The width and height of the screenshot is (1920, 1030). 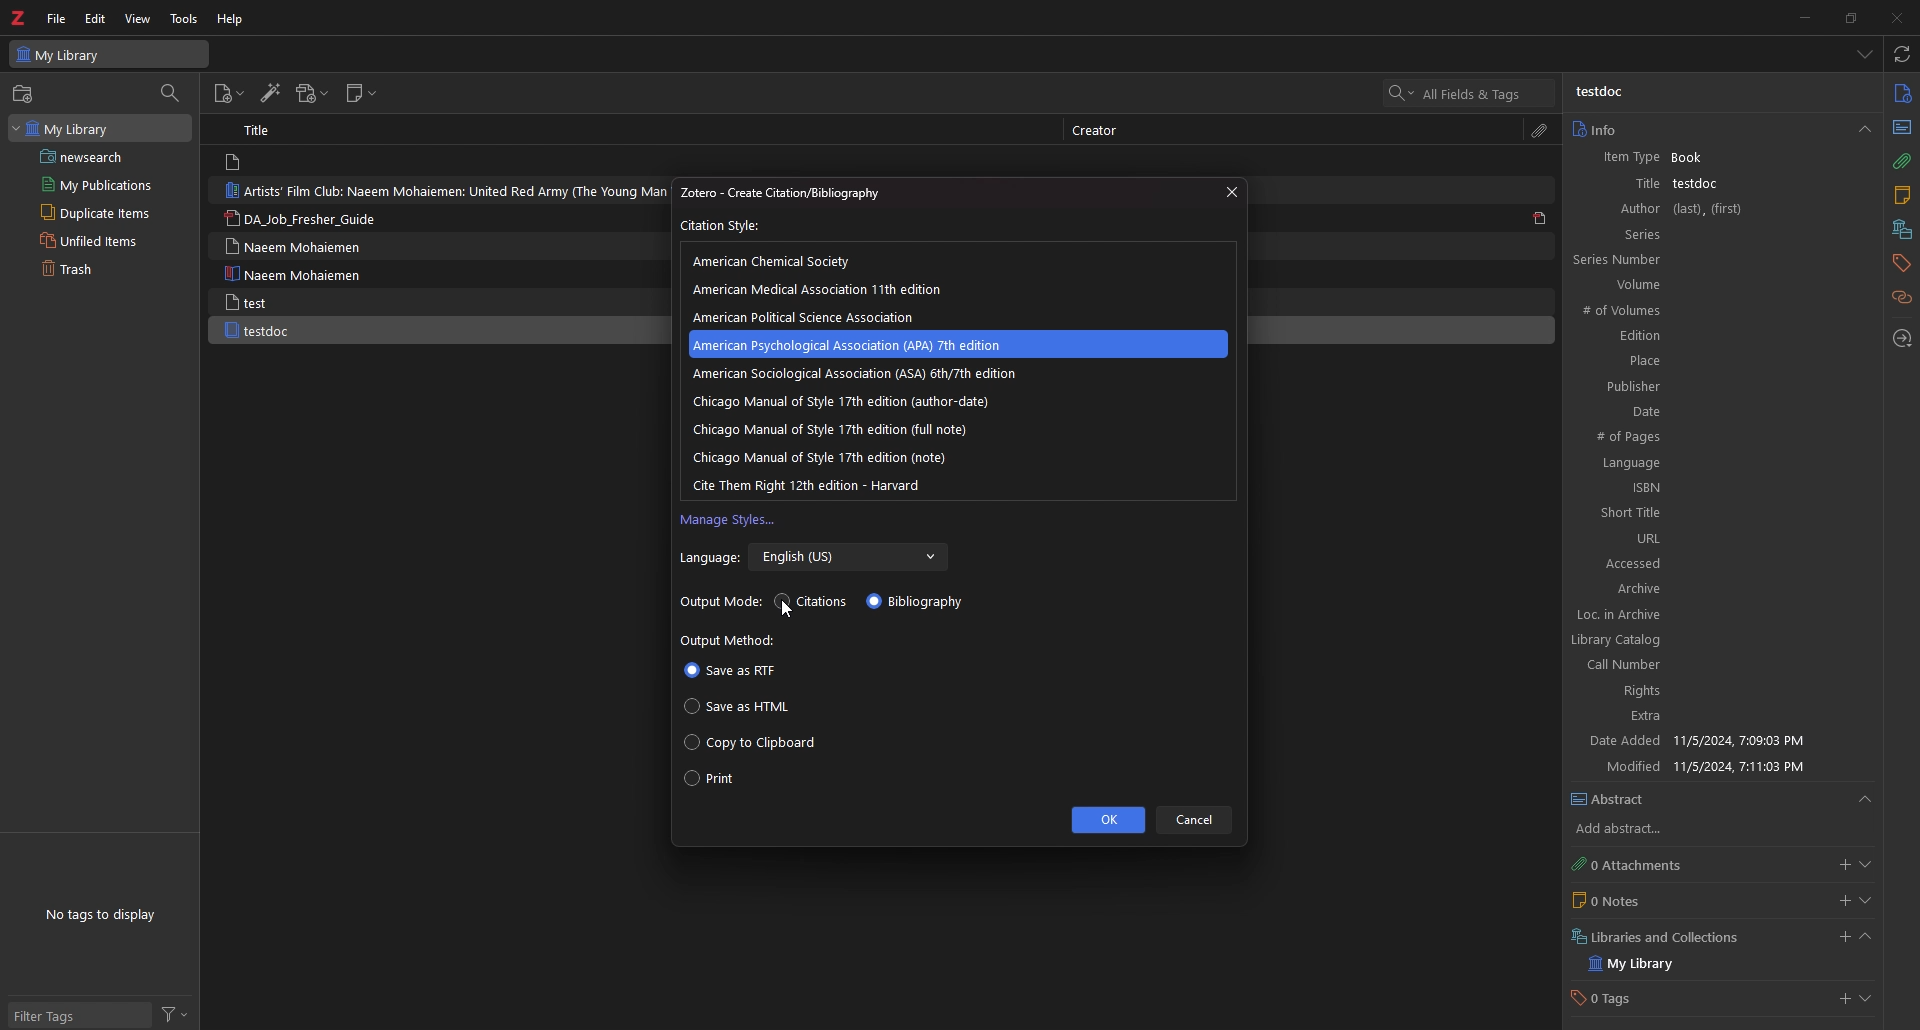 What do you see at coordinates (1624, 159) in the screenshot?
I see `item Type` at bounding box center [1624, 159].